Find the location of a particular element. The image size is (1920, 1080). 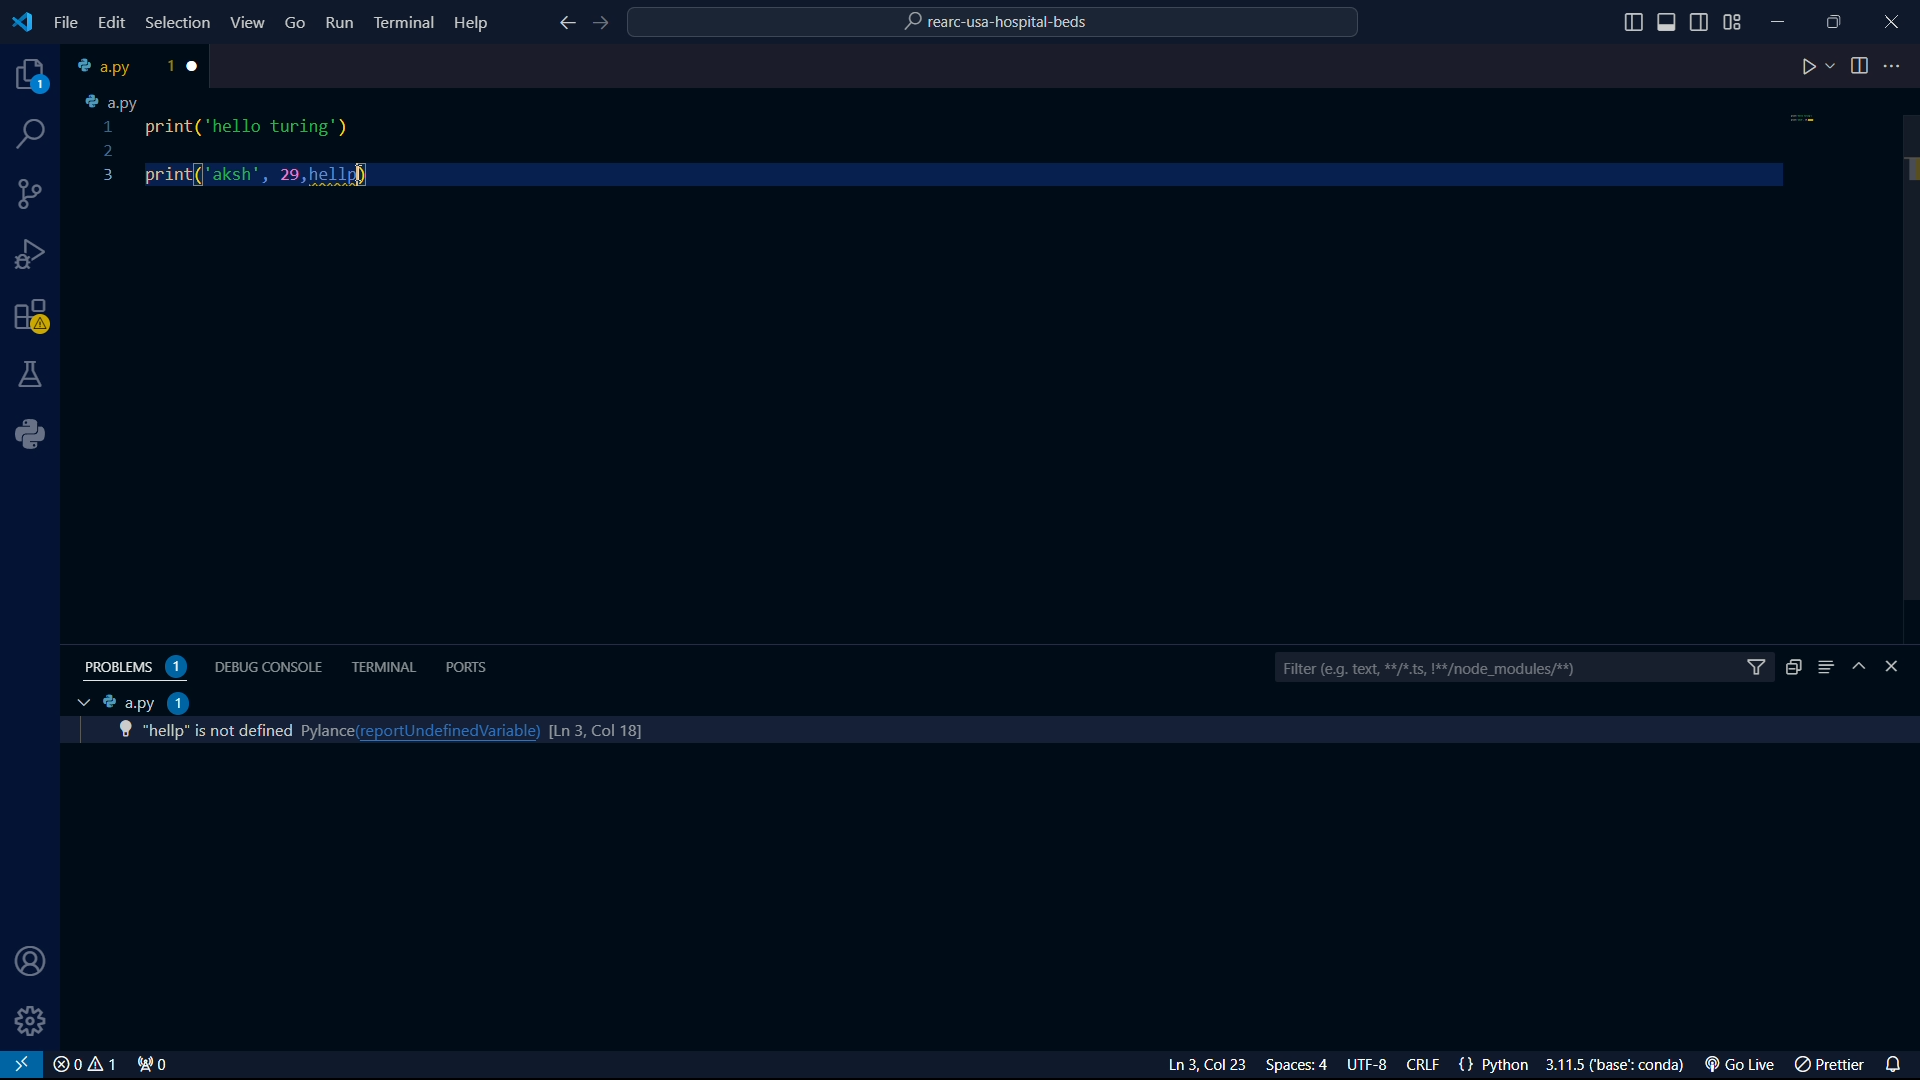

UTF-8 is located at coordinates (1375, 1066).